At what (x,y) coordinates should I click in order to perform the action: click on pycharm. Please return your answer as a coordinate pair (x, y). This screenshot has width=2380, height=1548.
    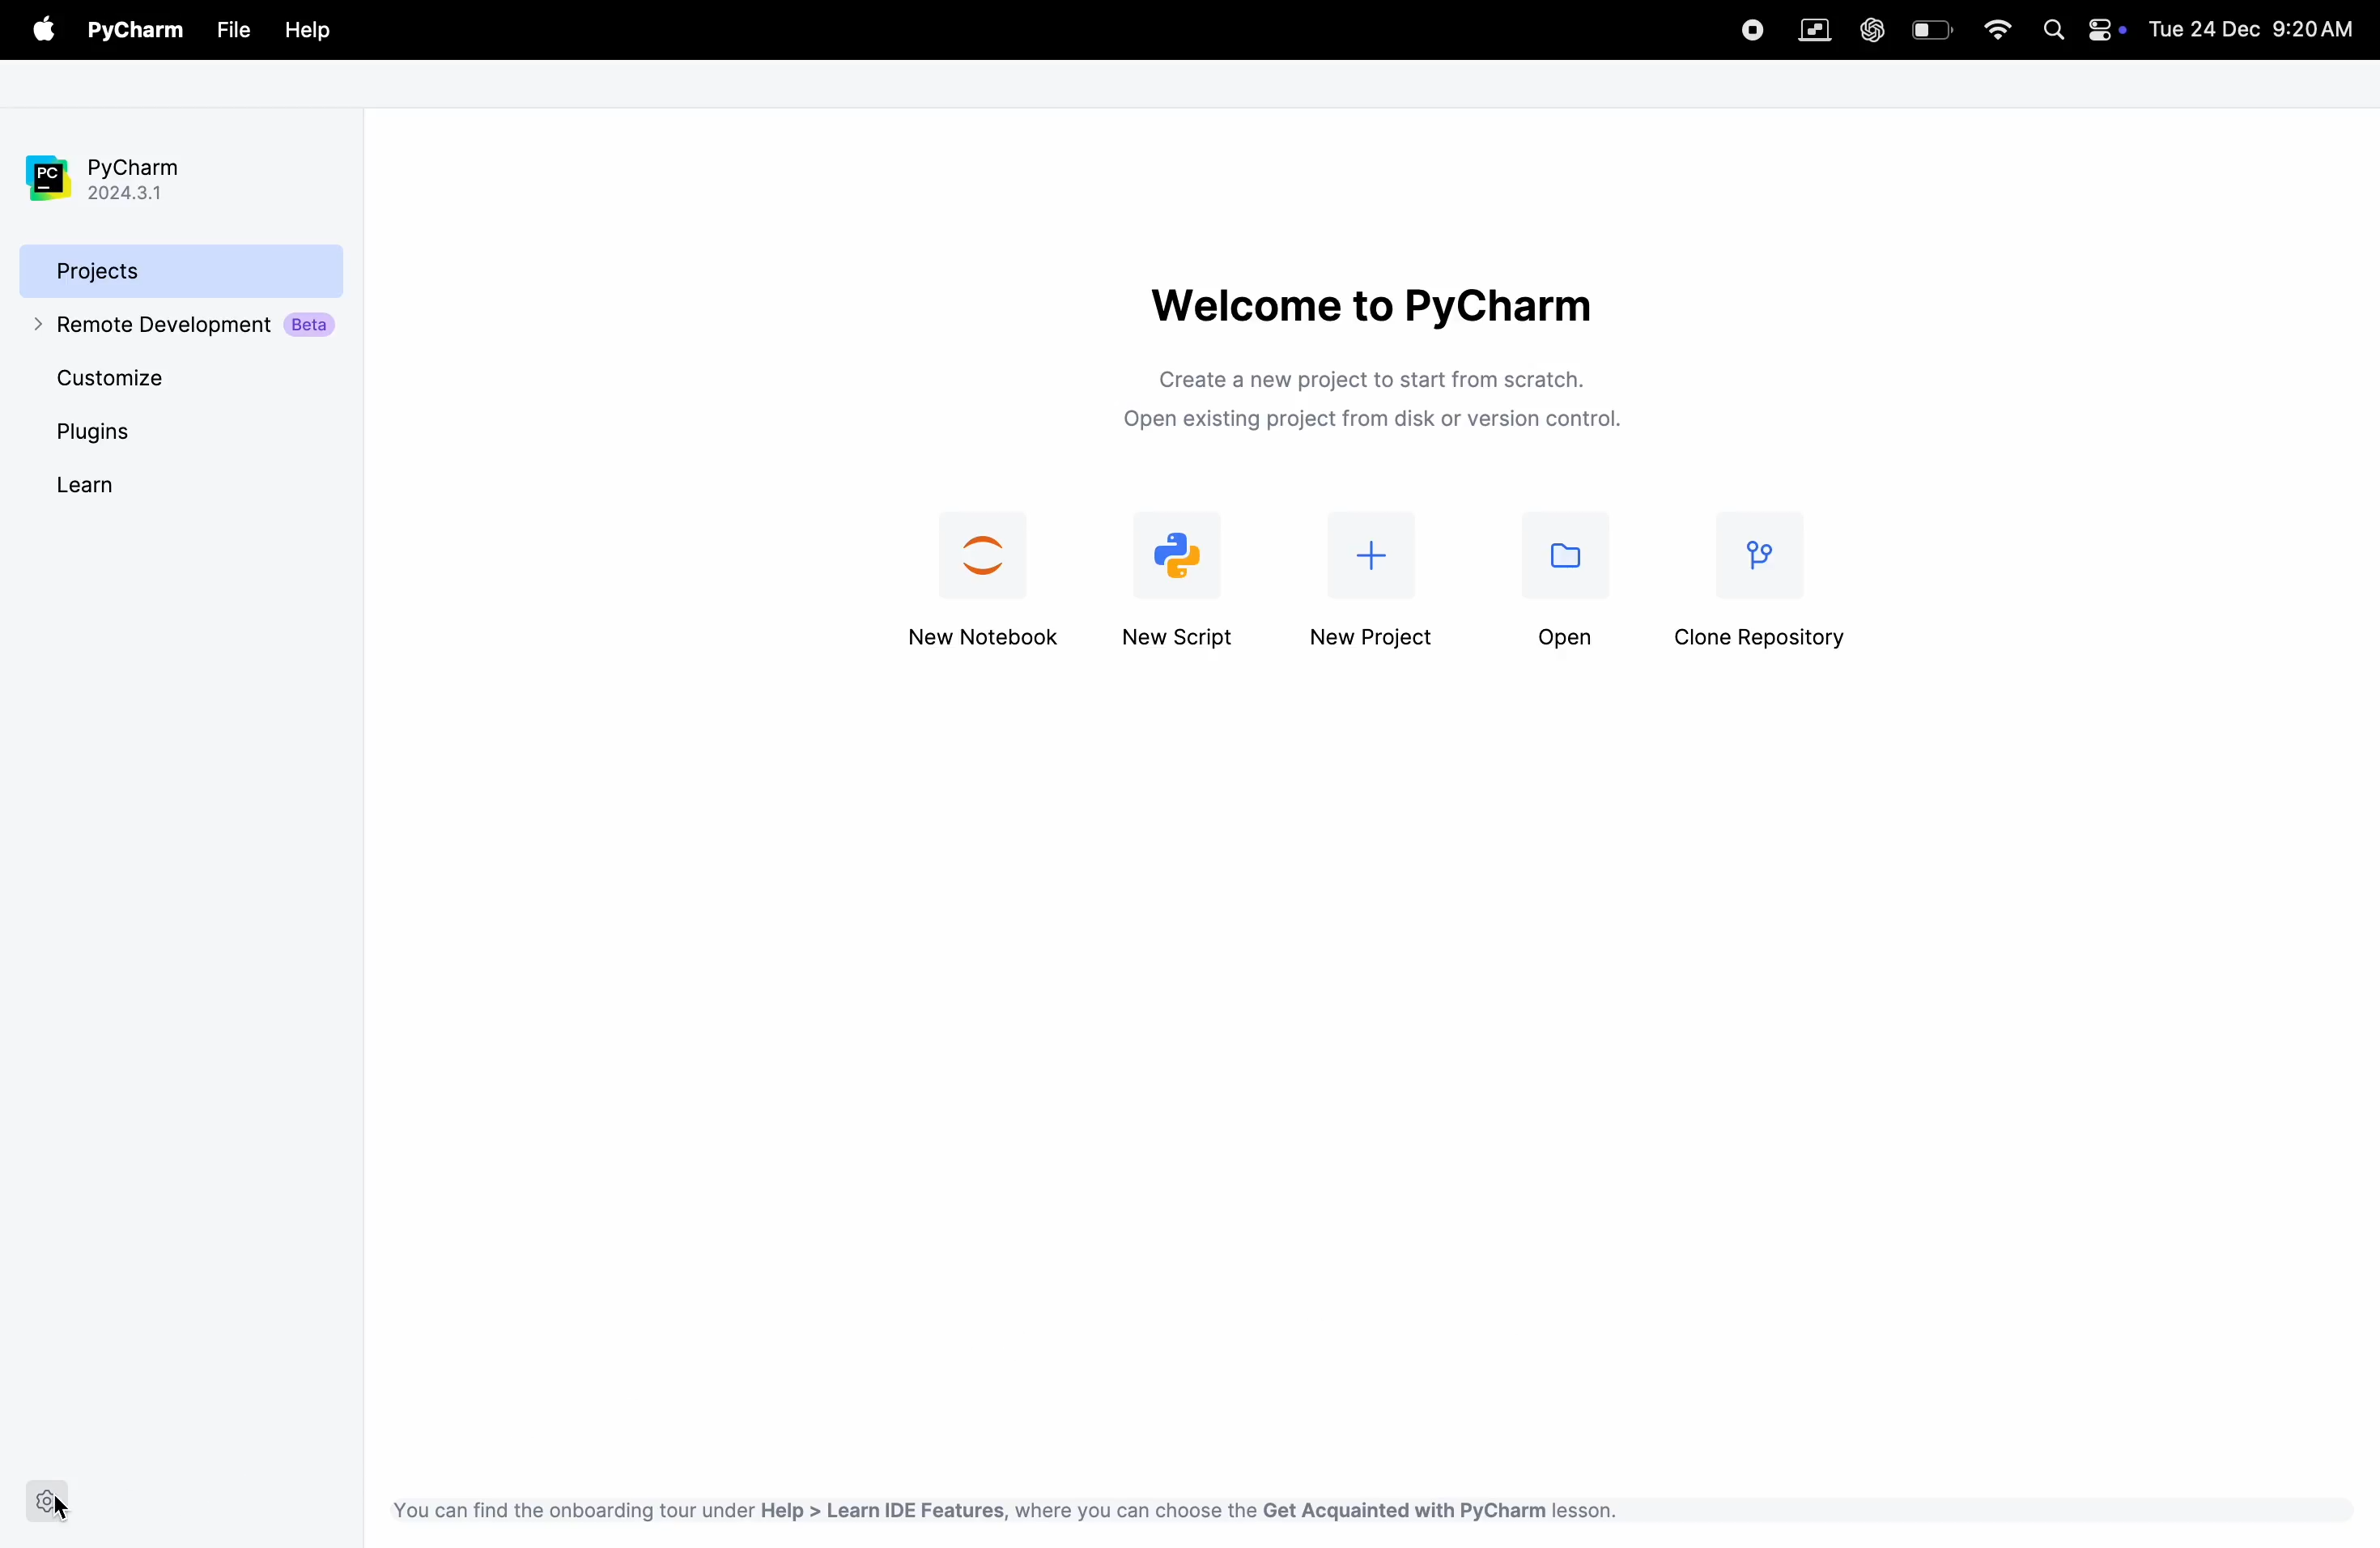
    Looking at the image, I should click on (140, 31).